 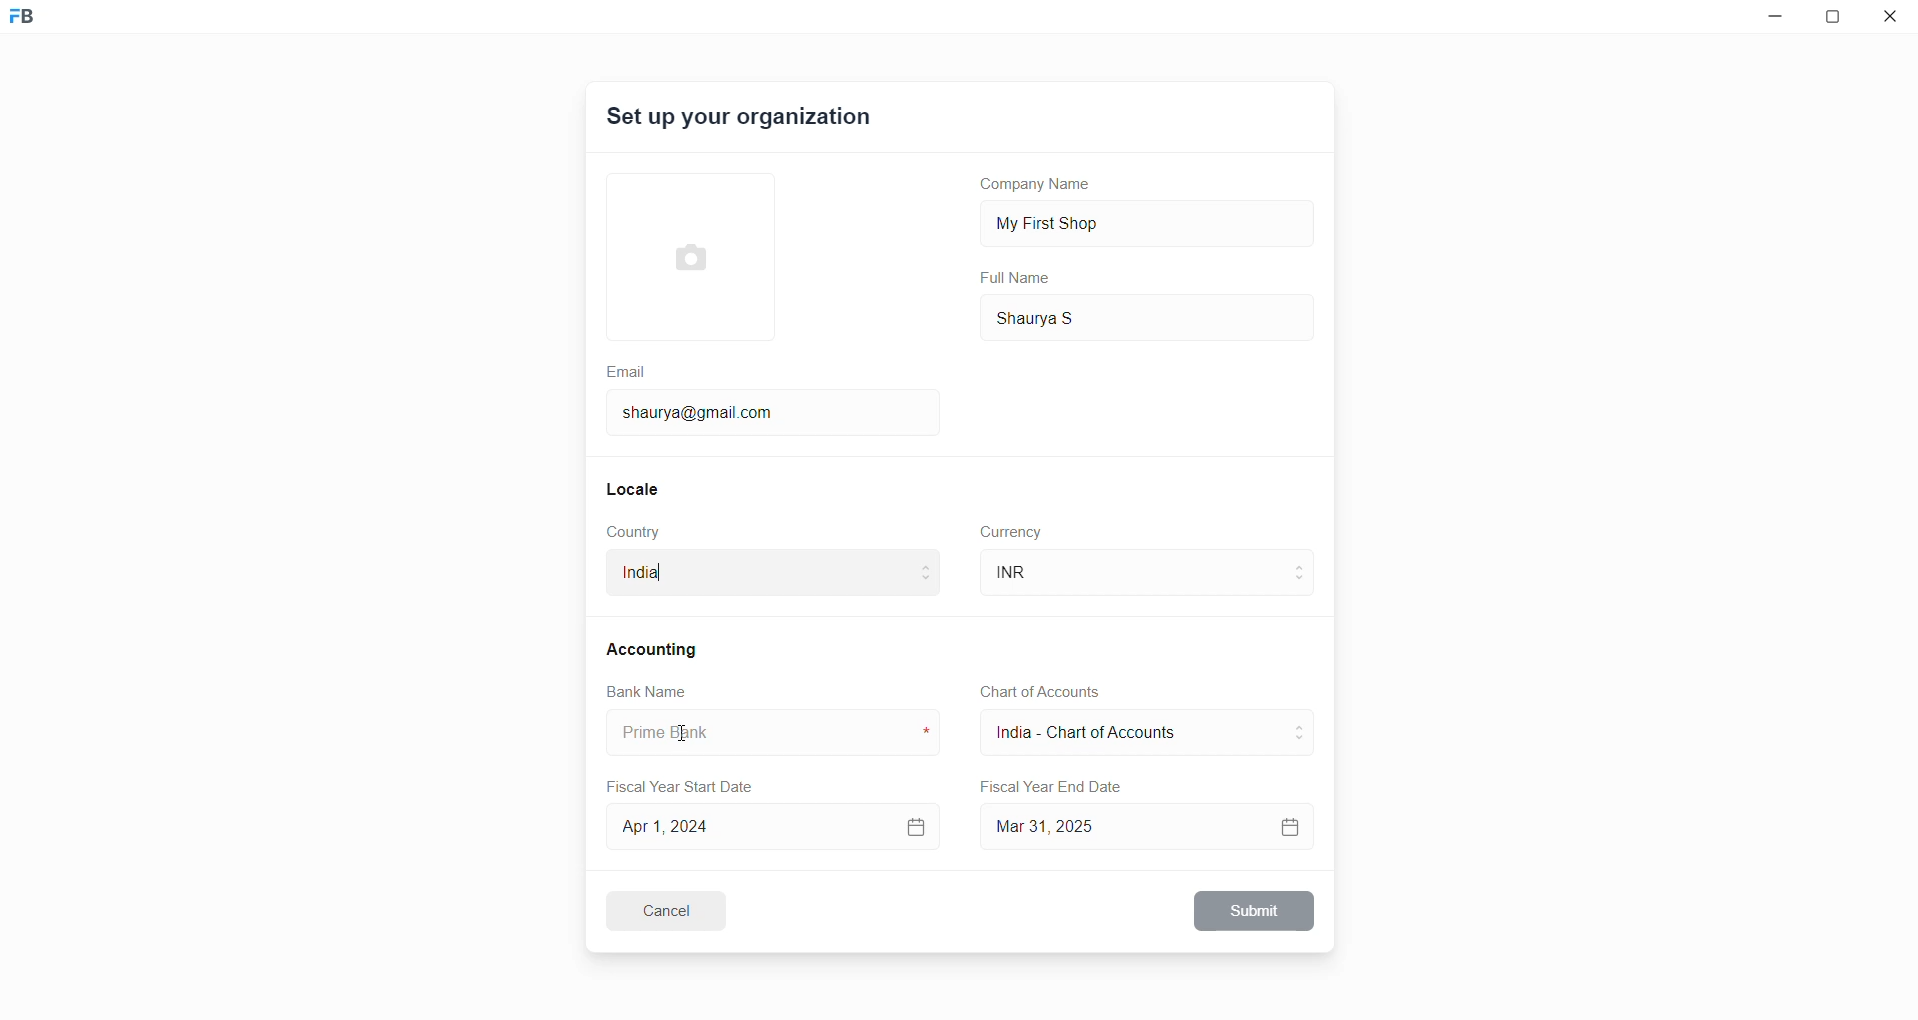 I want to click on Mar 31, 2025, so click(x=1151, y=826).